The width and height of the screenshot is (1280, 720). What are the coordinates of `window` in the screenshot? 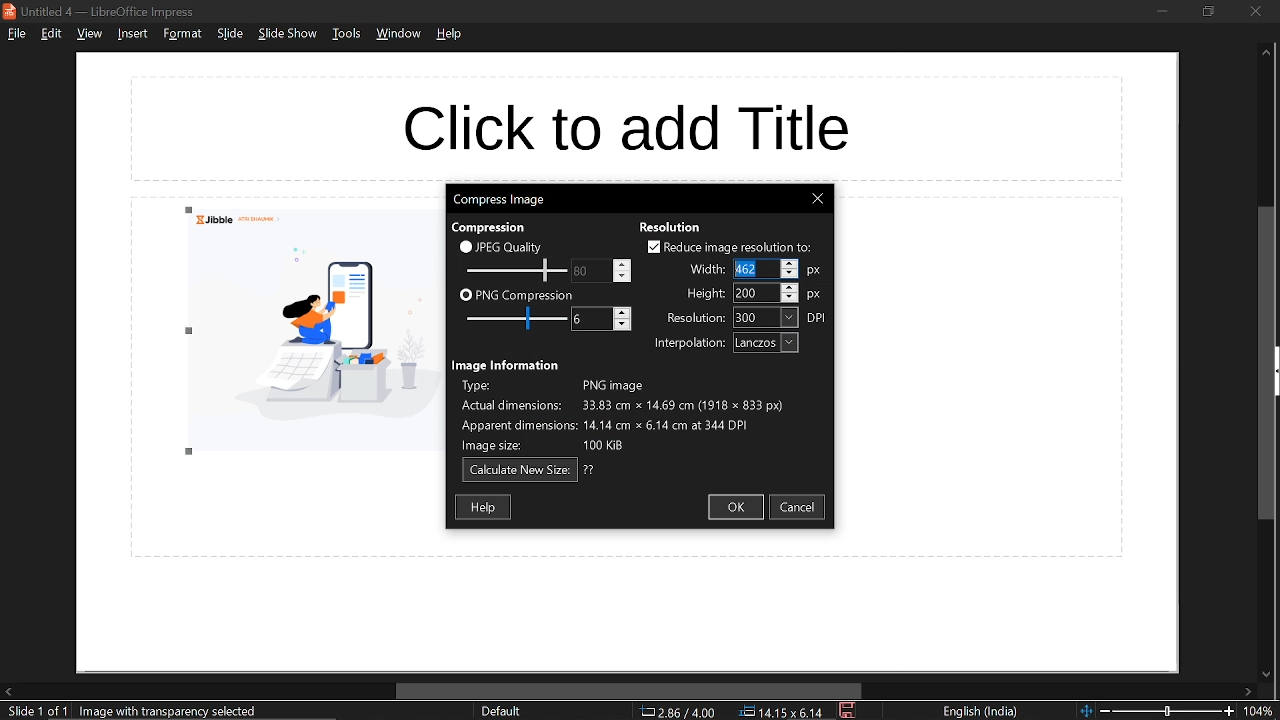 It's located at (401, 34).